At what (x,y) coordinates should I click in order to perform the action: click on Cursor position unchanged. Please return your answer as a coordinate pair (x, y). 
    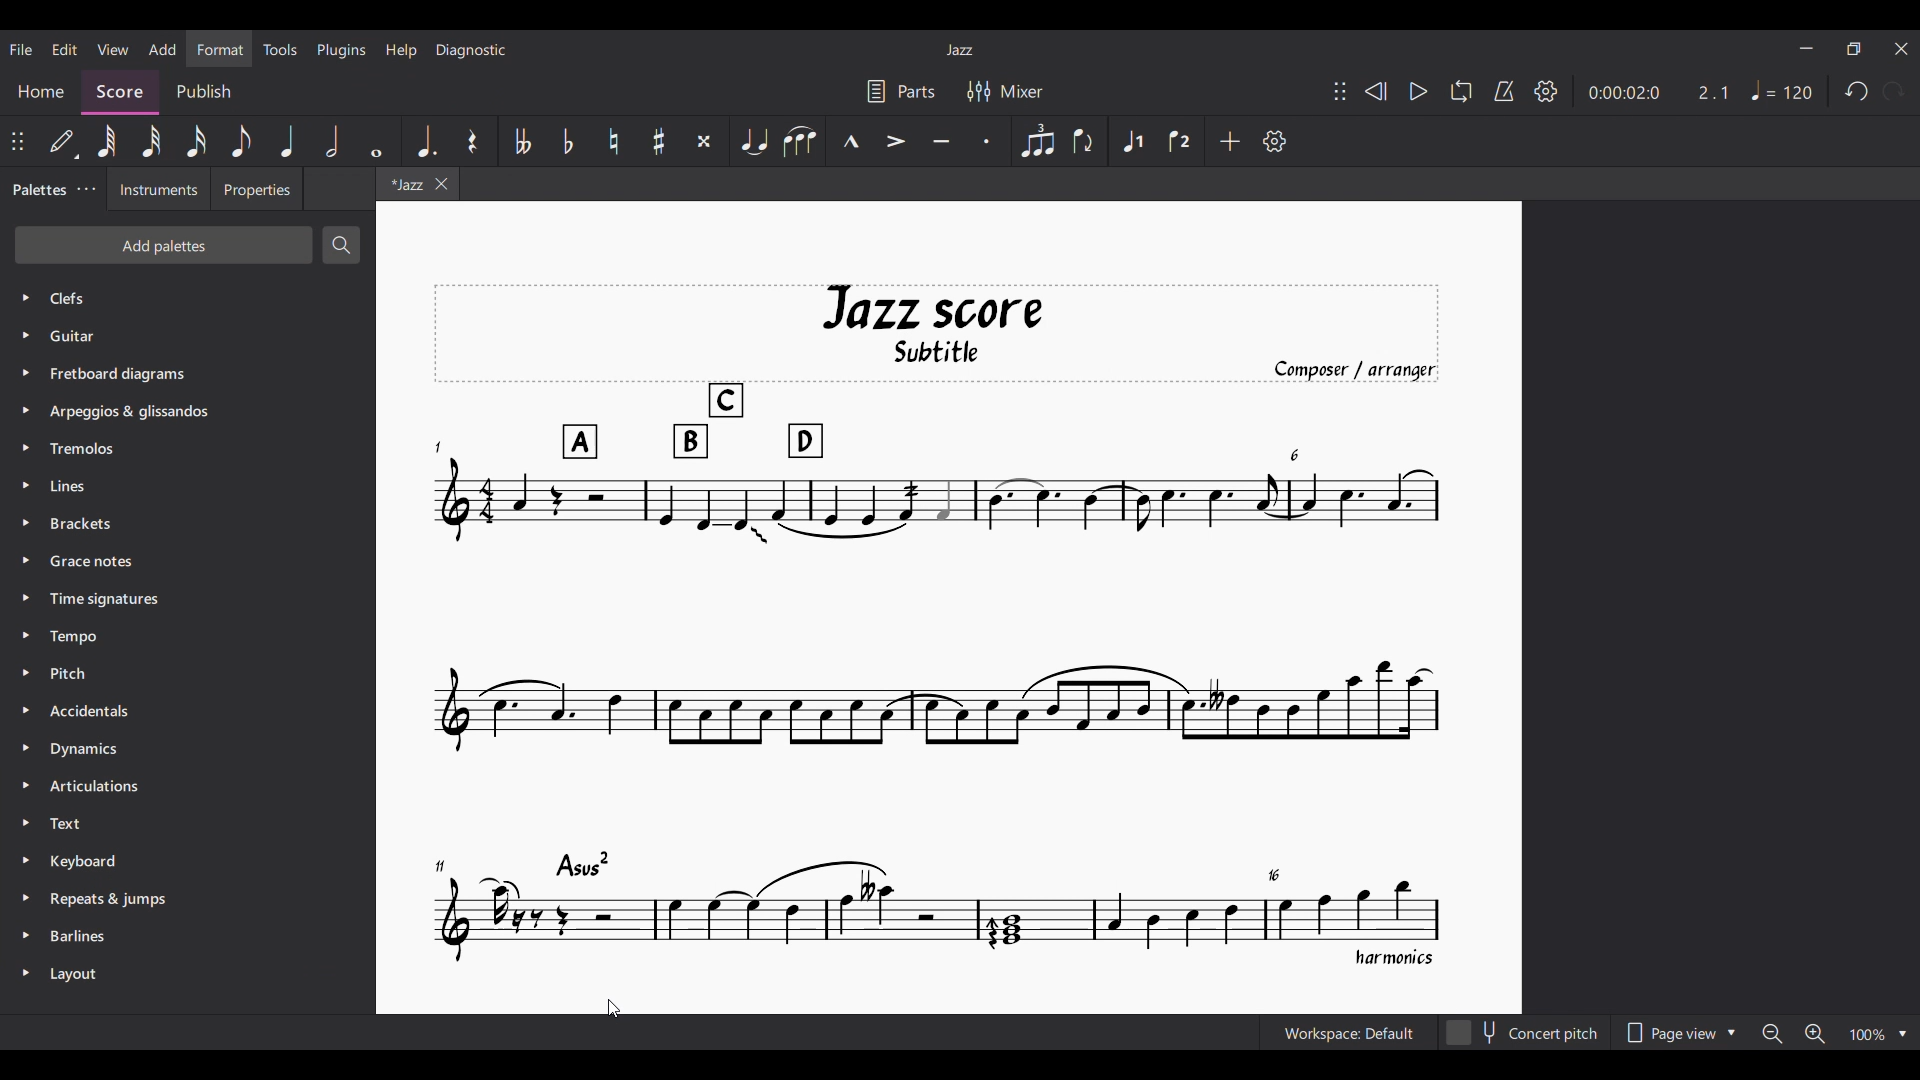
    Looking at the image, I should click on (614, 1009).